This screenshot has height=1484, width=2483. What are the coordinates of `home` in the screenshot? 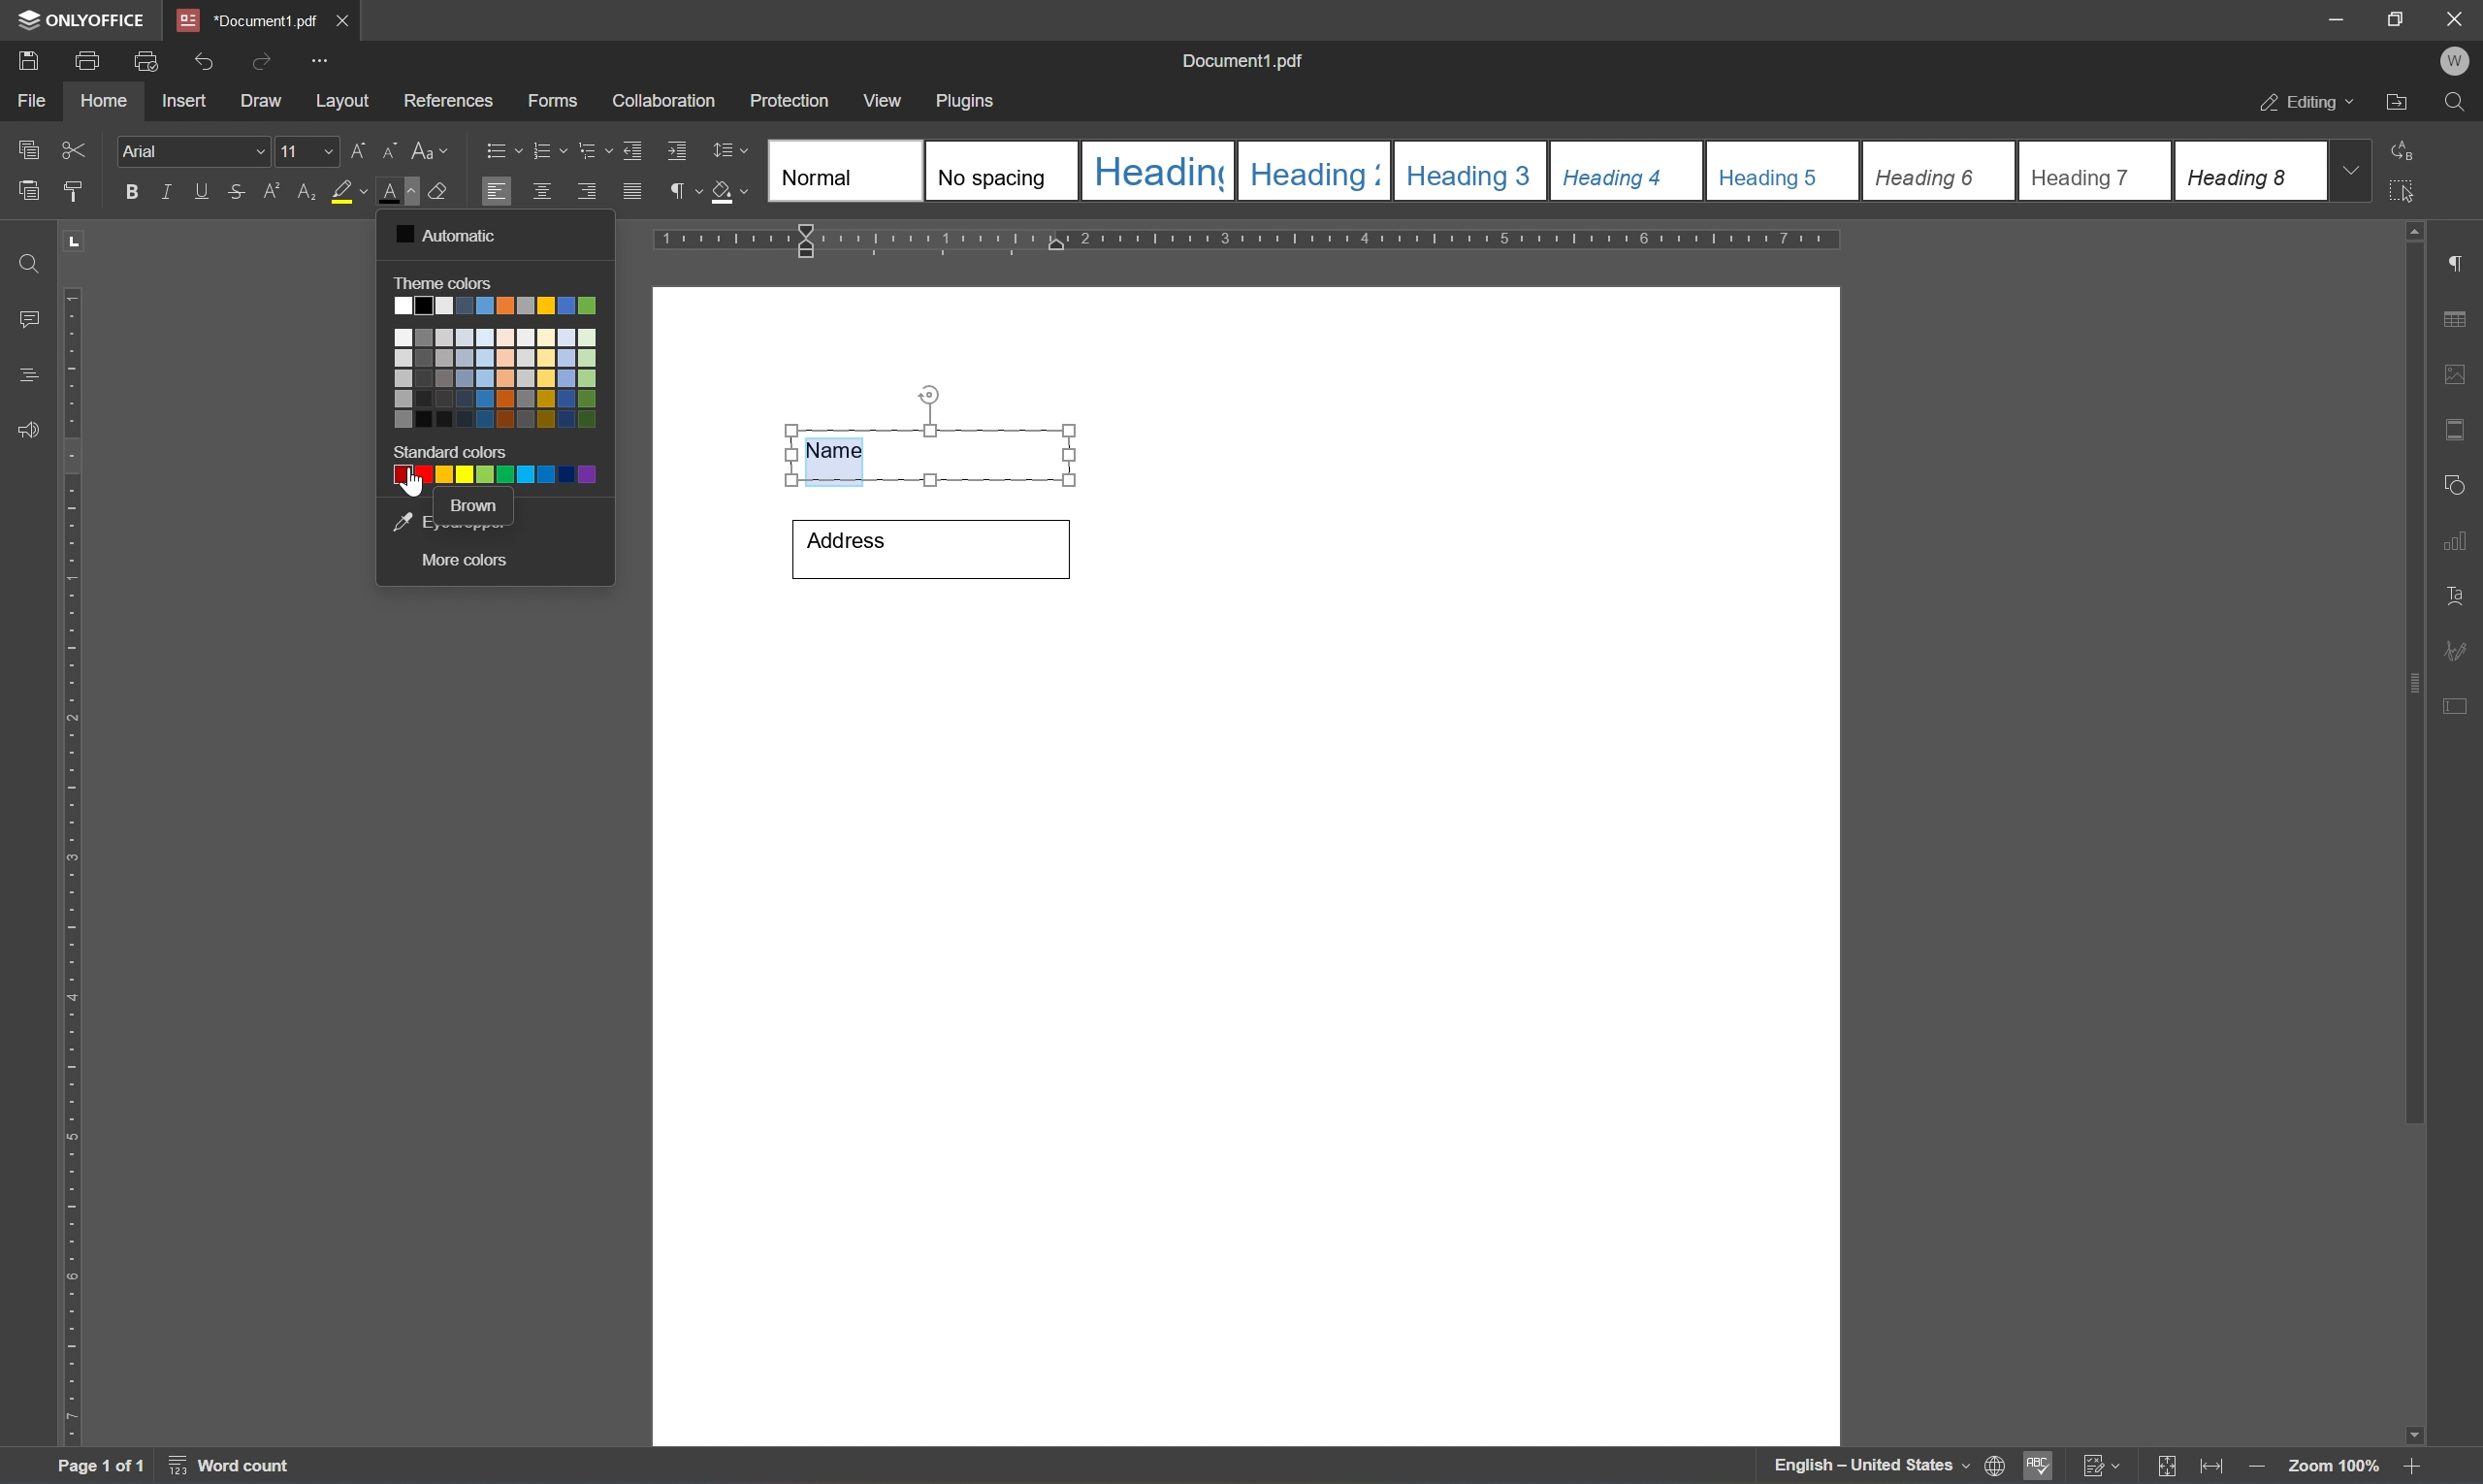 It's located at (109, 105).